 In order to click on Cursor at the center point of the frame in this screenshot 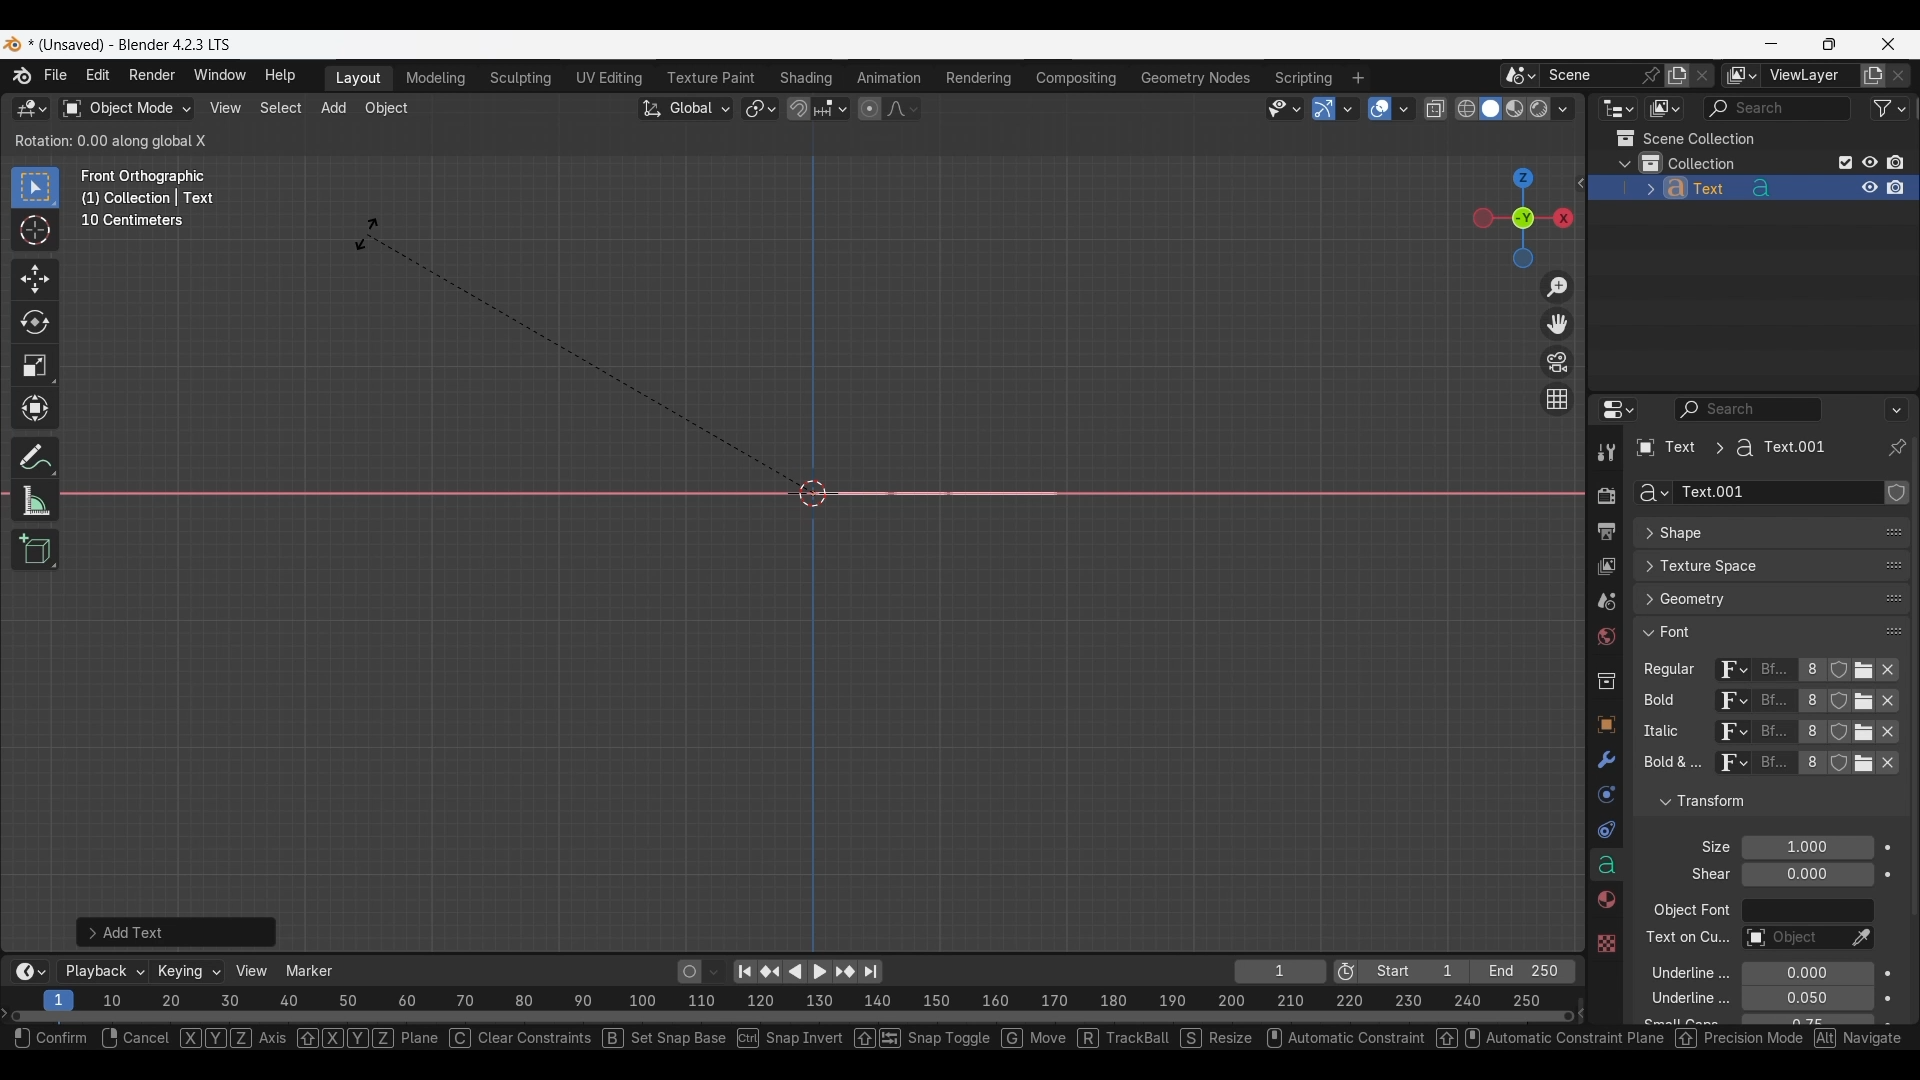, I will do `click(813, 492)`.